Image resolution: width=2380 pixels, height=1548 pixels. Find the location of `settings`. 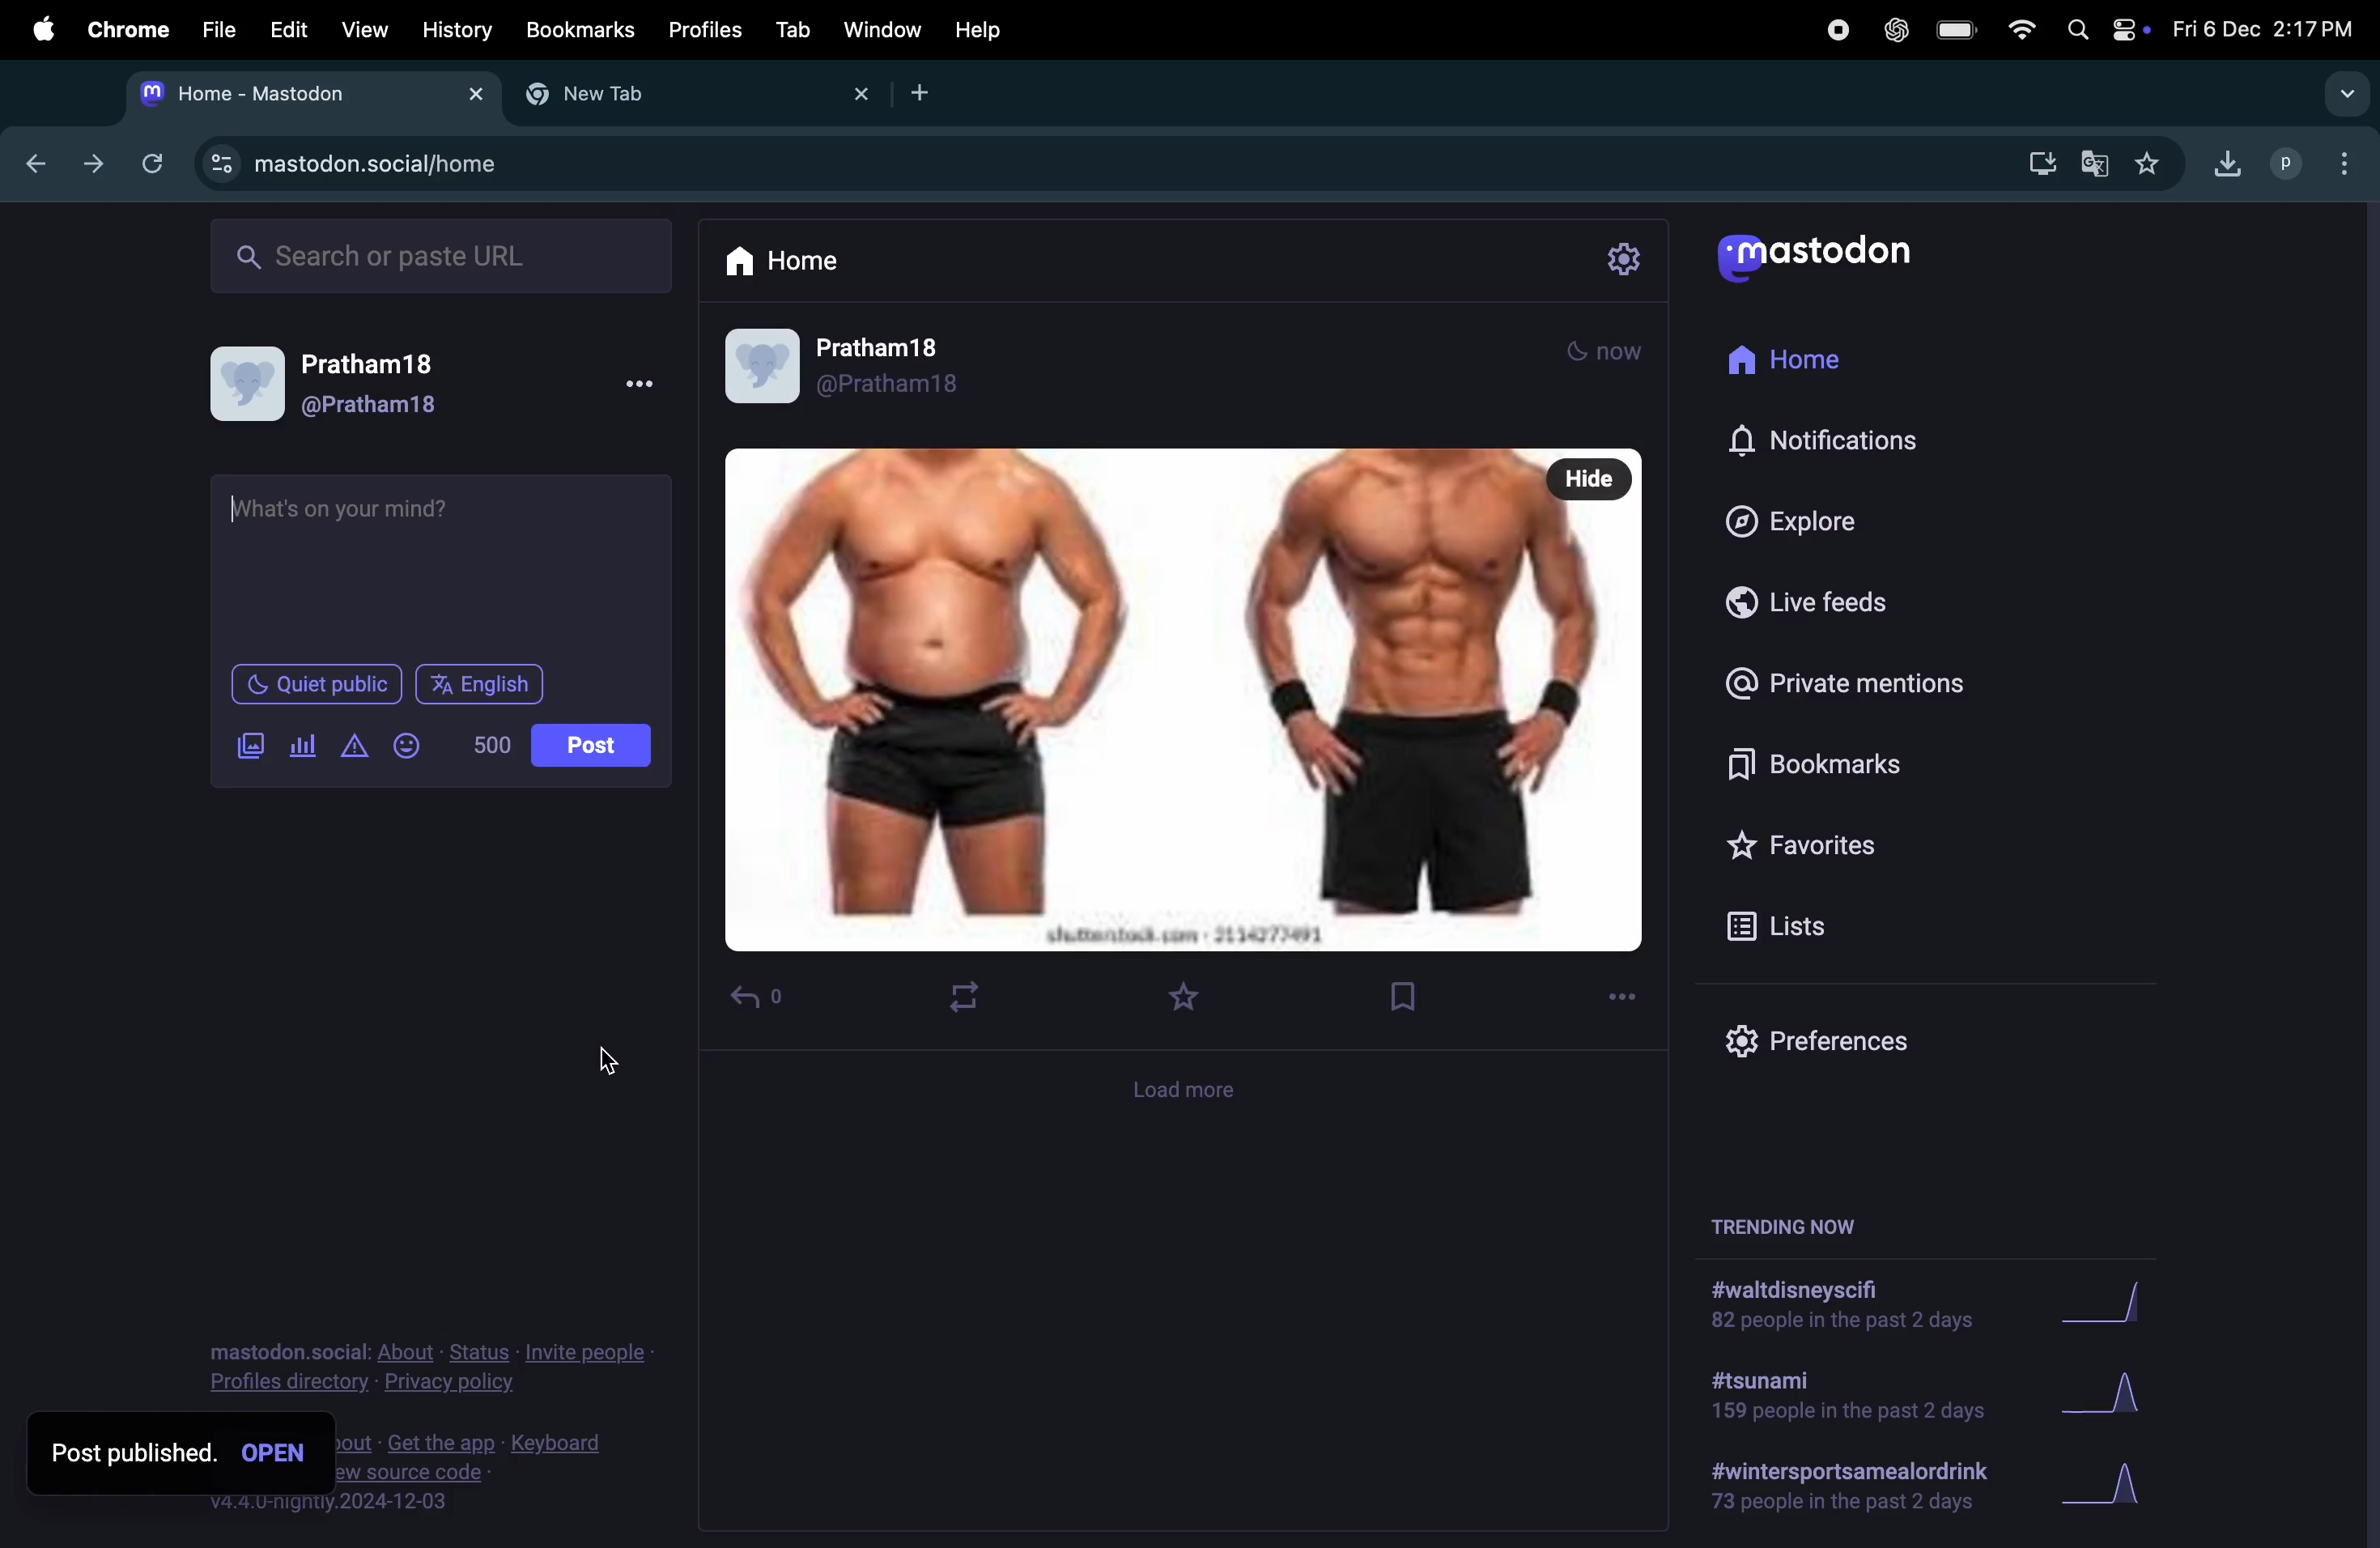

settings is located at coordinates (1626, 259).